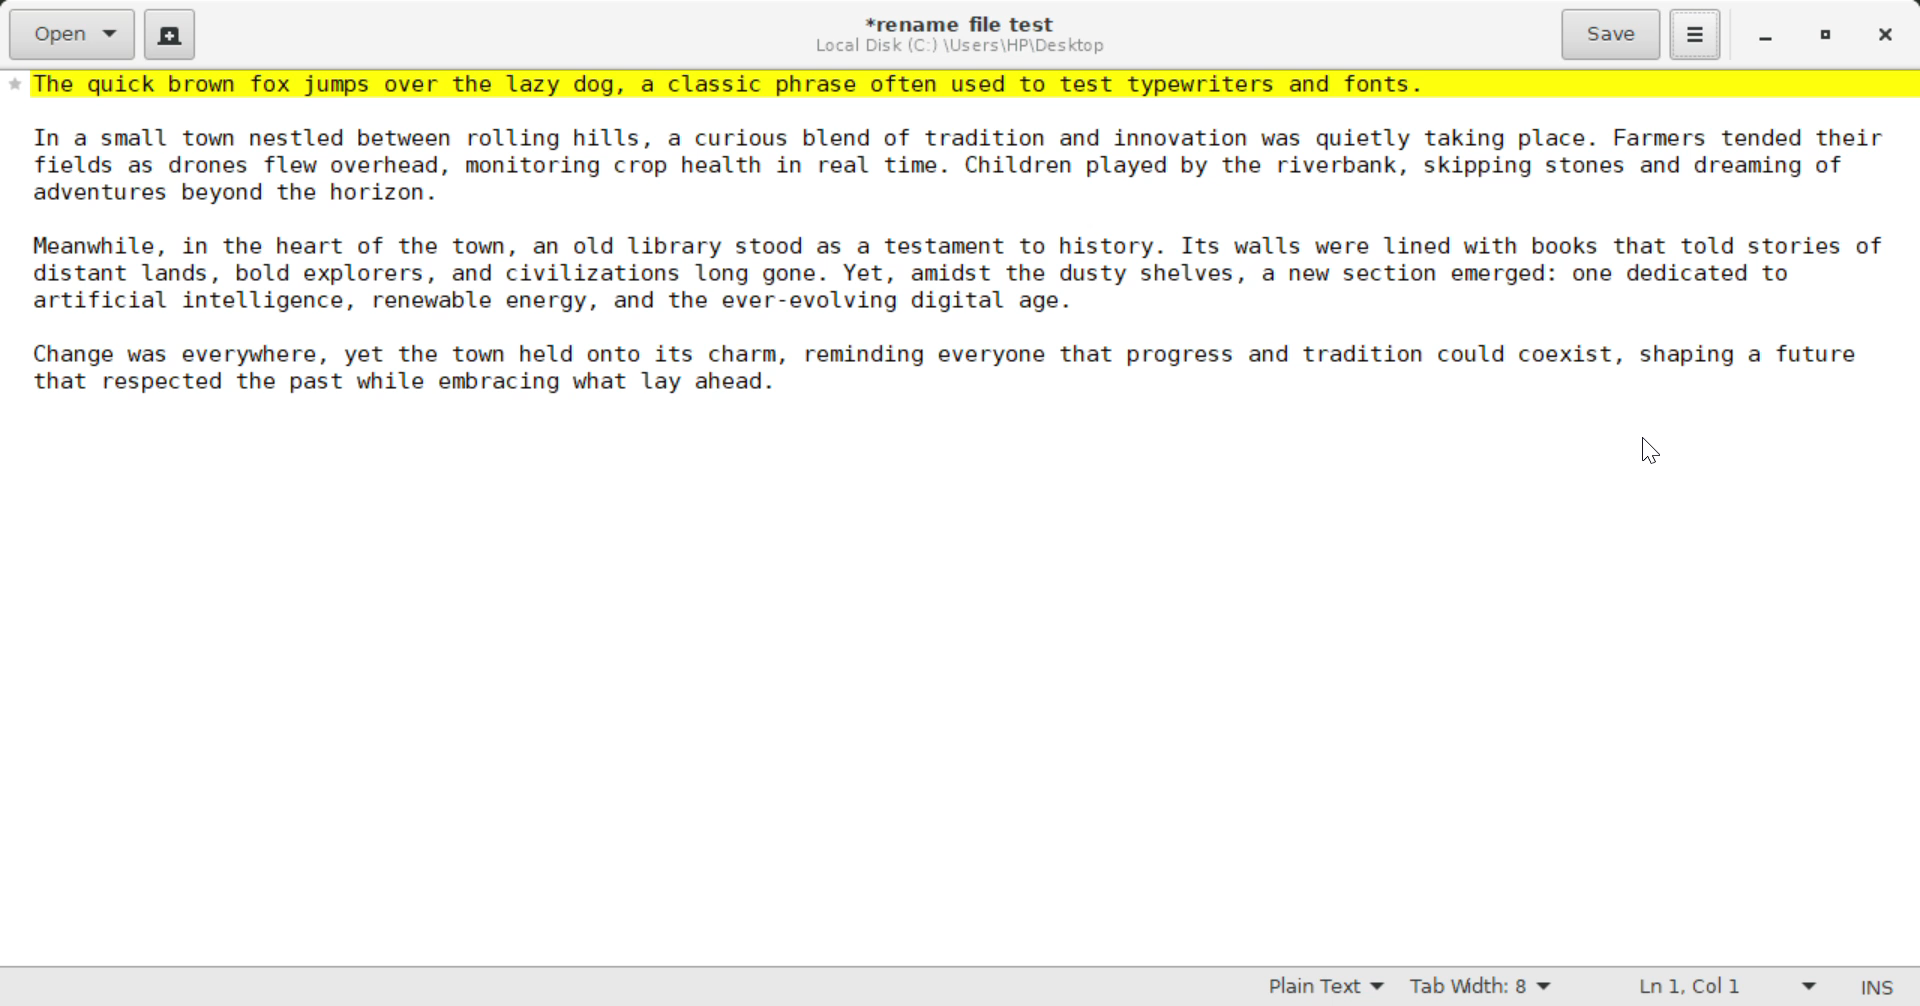 The height and width of the screenshot is (1006, 1920). What do you see at coordinates (1694, 34) in the screenshot?
I see `Menu` at bounding box center [1694, 34].